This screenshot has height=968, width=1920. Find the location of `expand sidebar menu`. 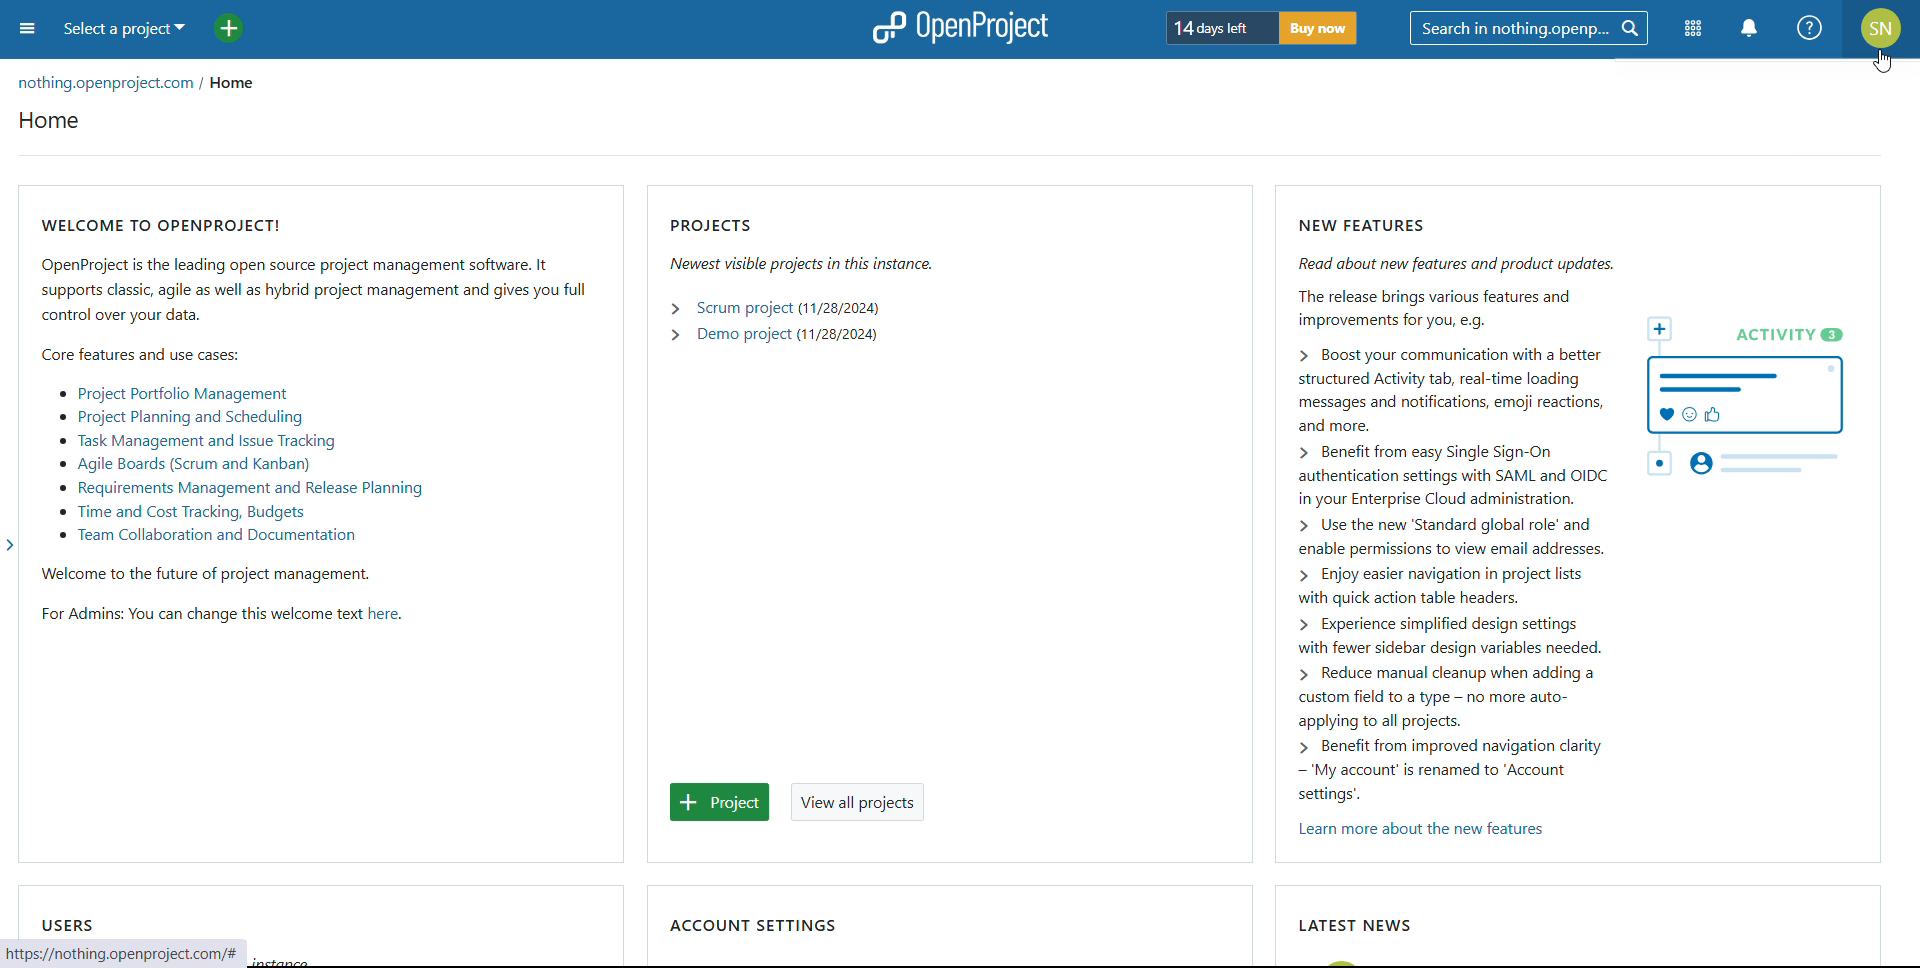

expand sidebar menu is located at coordinates (16, 553).